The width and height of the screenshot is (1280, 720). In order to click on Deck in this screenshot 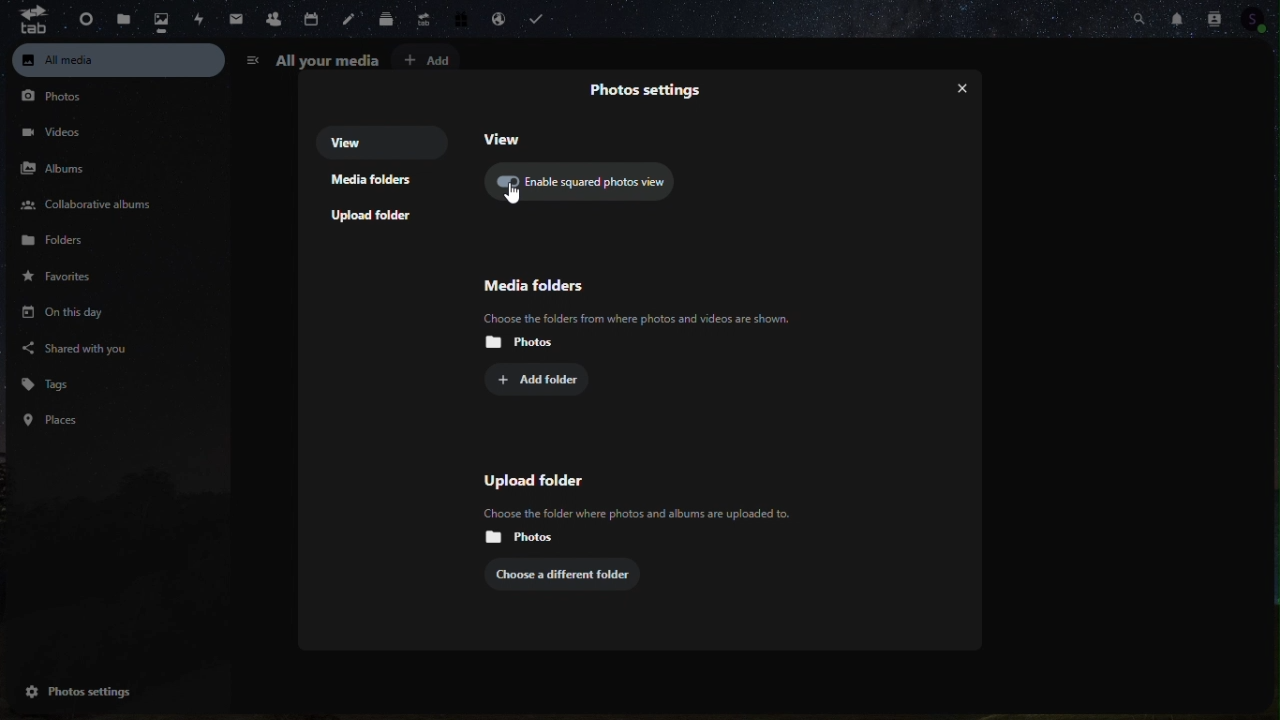, I will do `click(383, 20)`.